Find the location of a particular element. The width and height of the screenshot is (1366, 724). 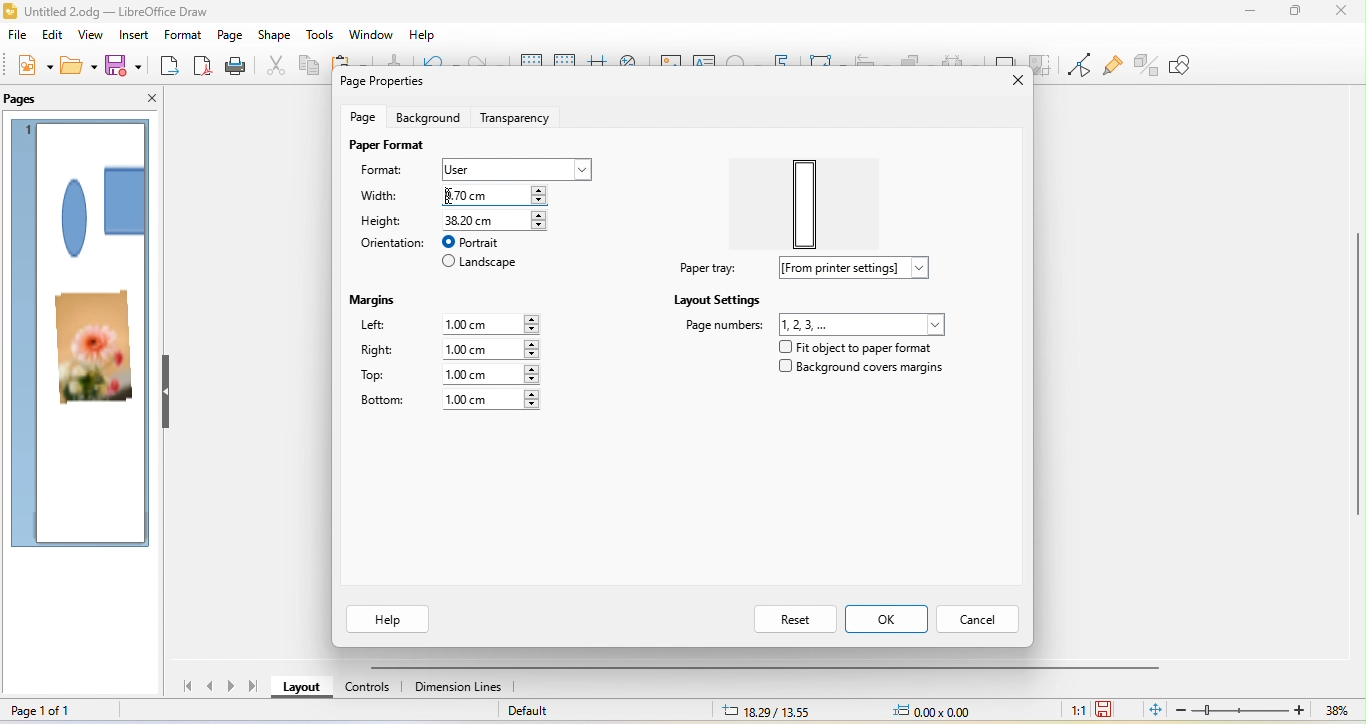

minimize is located at coordinates (1245, 15).